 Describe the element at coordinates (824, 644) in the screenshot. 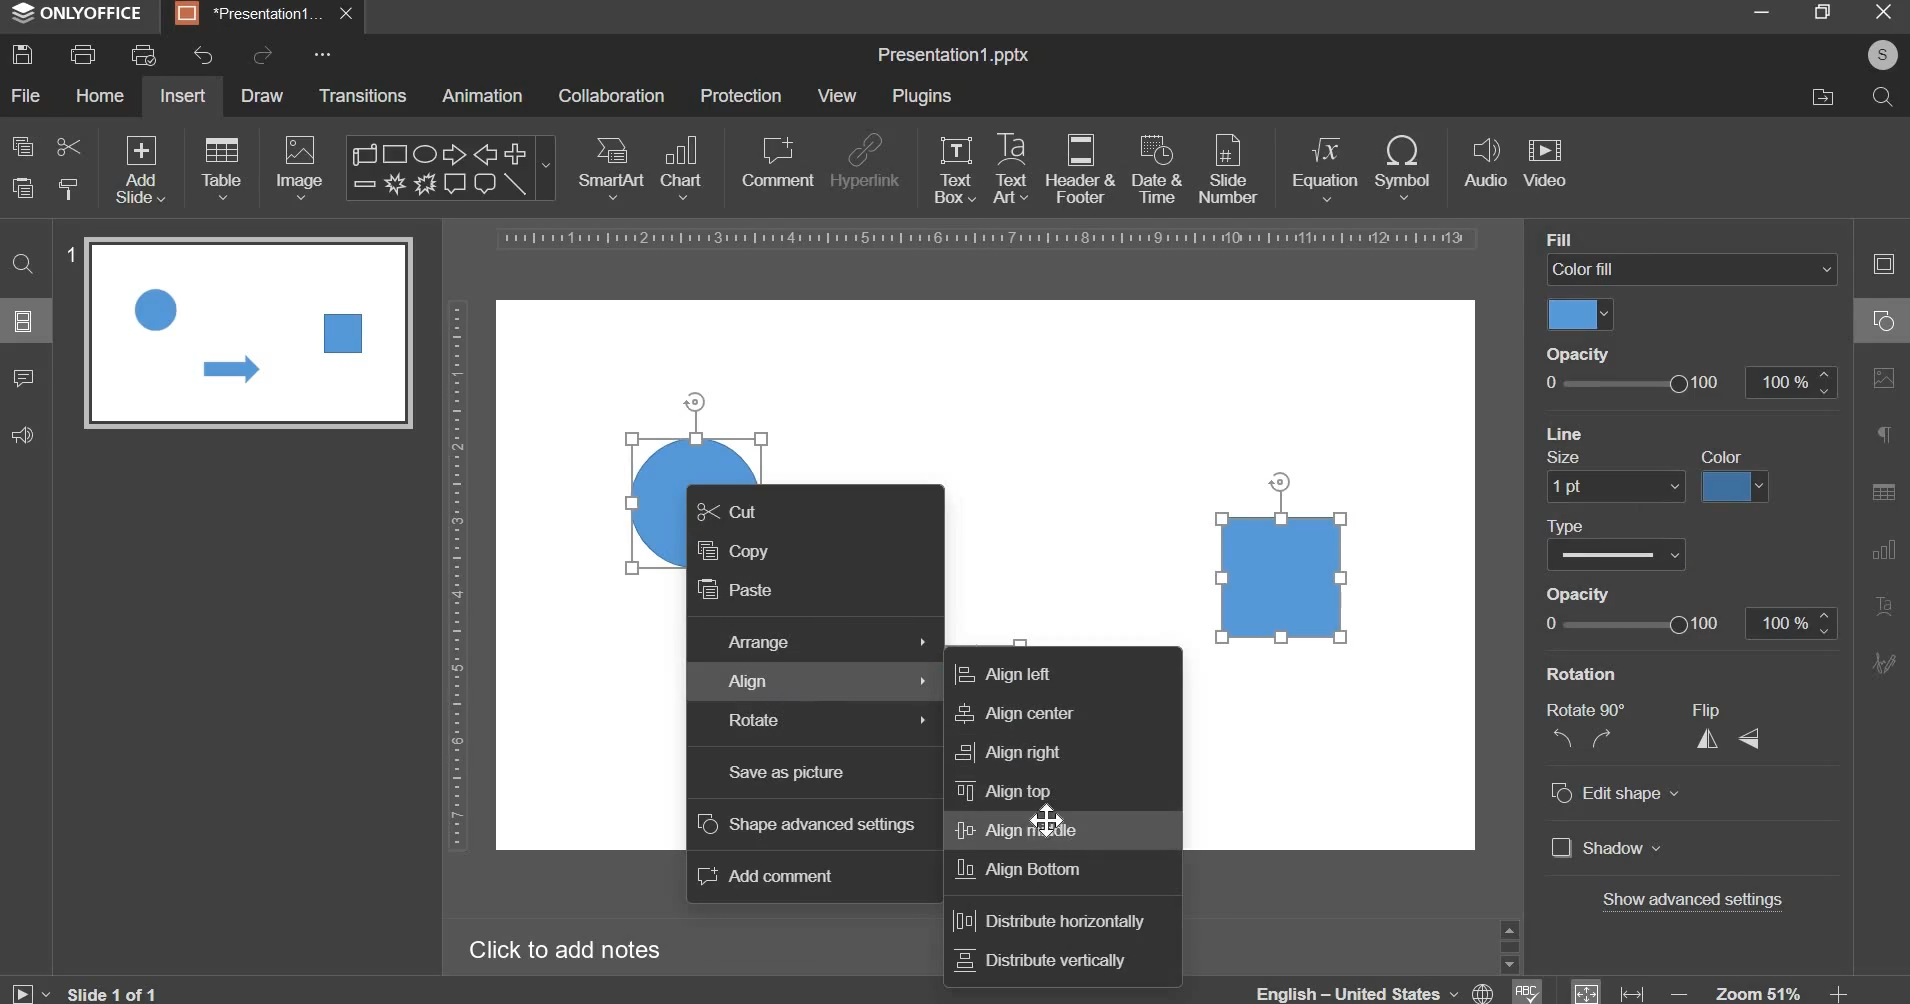

I see `arrange` at that location.